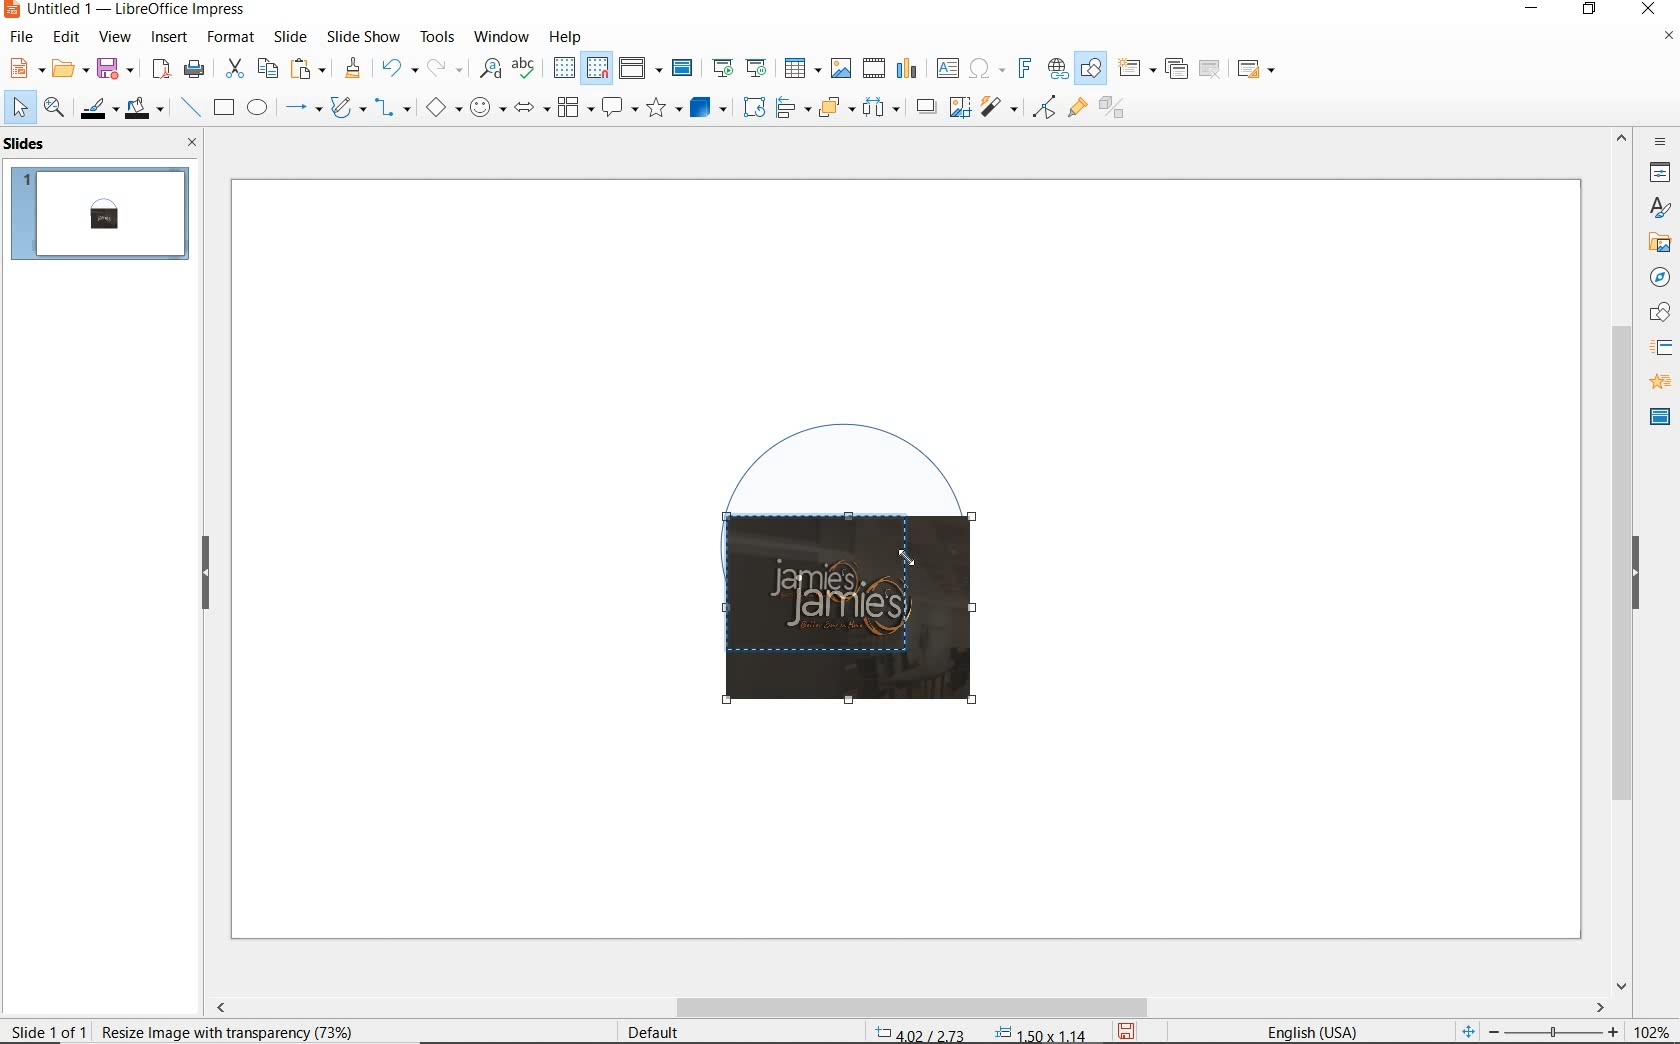 The width and height of the screenshot is (1680, 1044). Describe the element at coordinates (1636, 575) in the screenshot. I see `hide` at that location.